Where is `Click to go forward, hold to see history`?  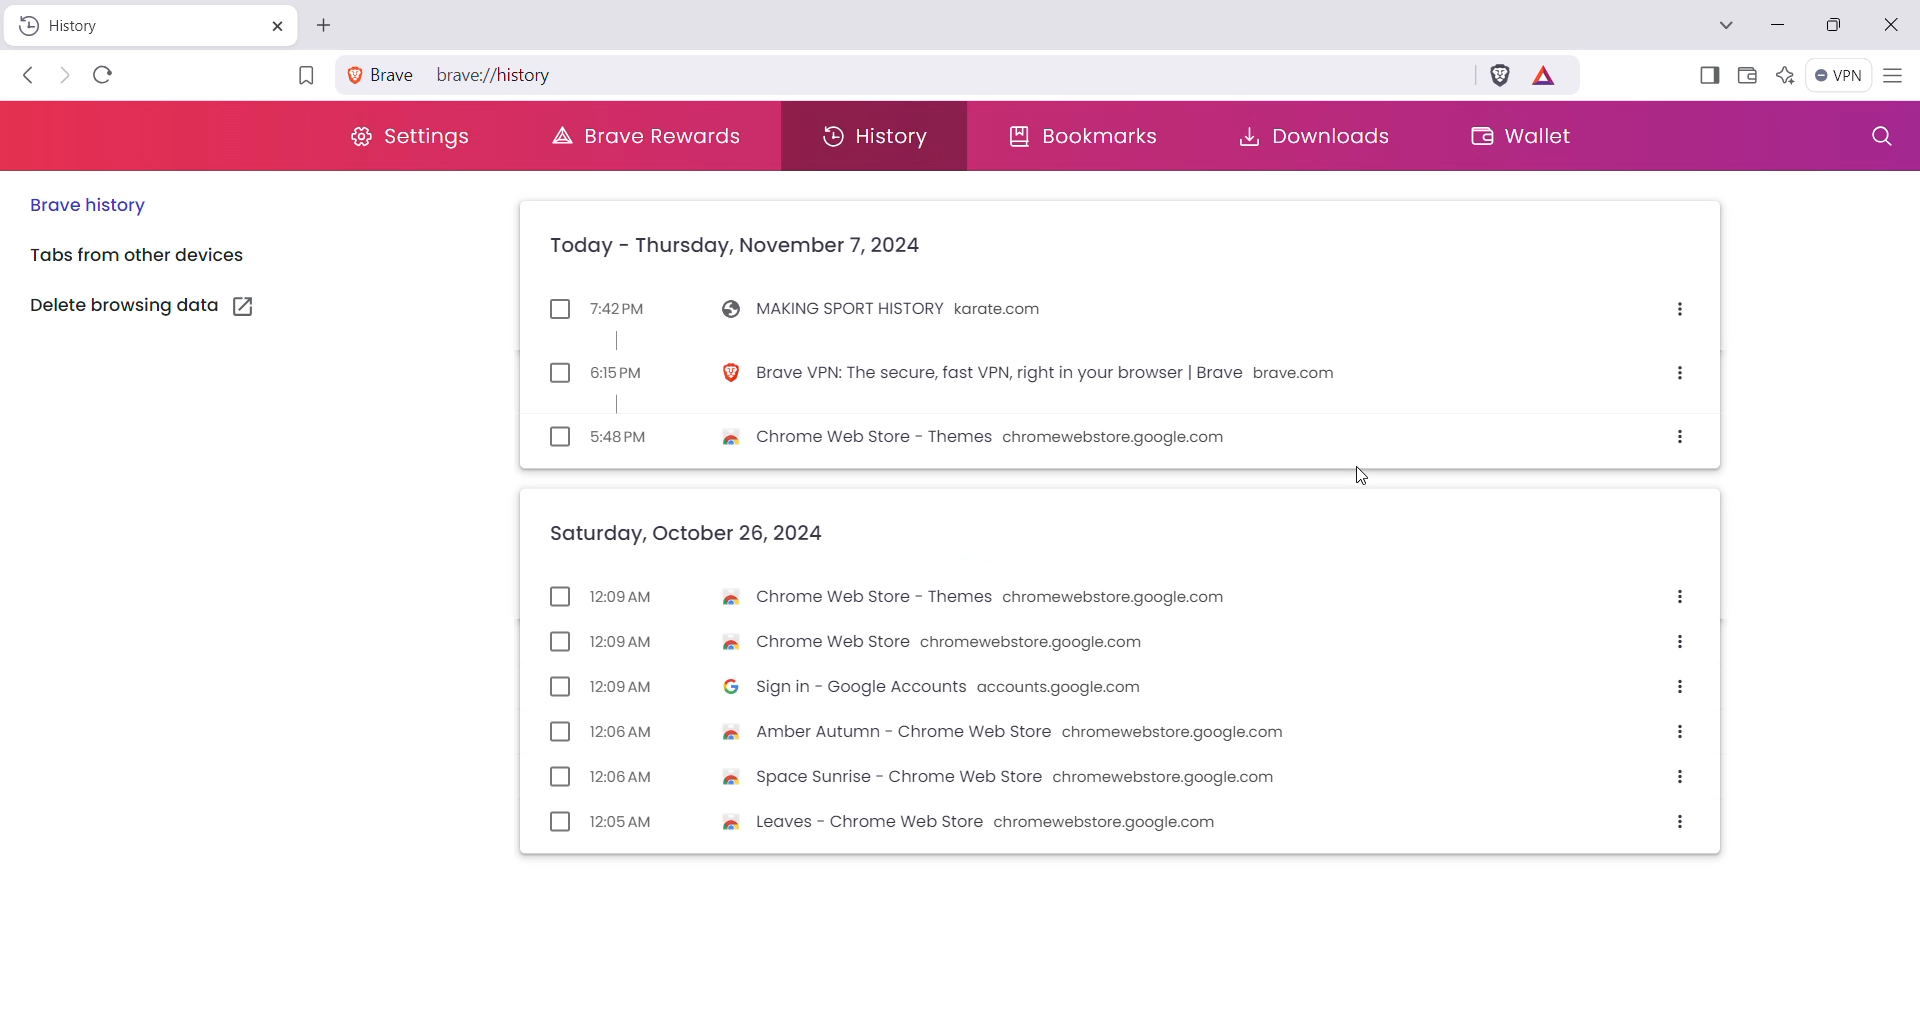
Click to go forward, hold to see history is located at coordinates (66, 76).